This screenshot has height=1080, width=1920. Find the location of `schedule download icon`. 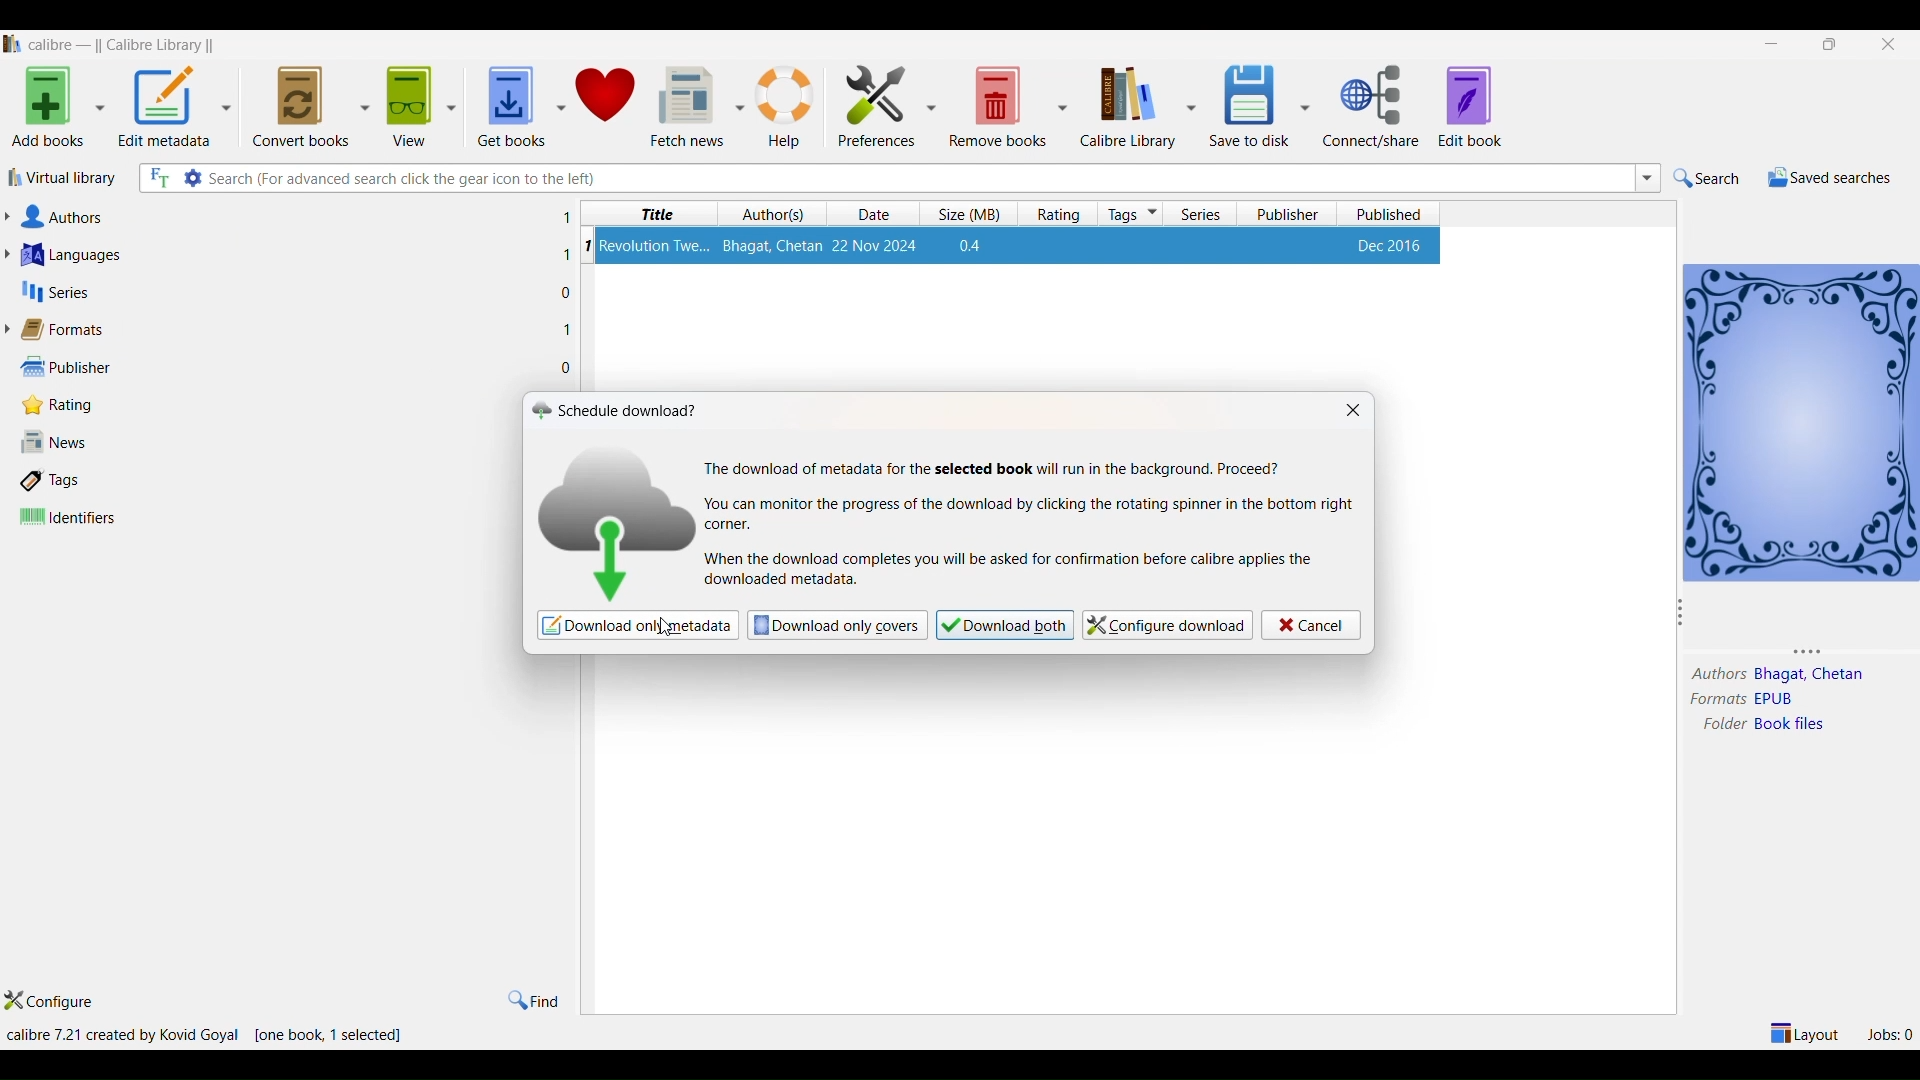

schedule download icon is located at coordinates (626, 410).